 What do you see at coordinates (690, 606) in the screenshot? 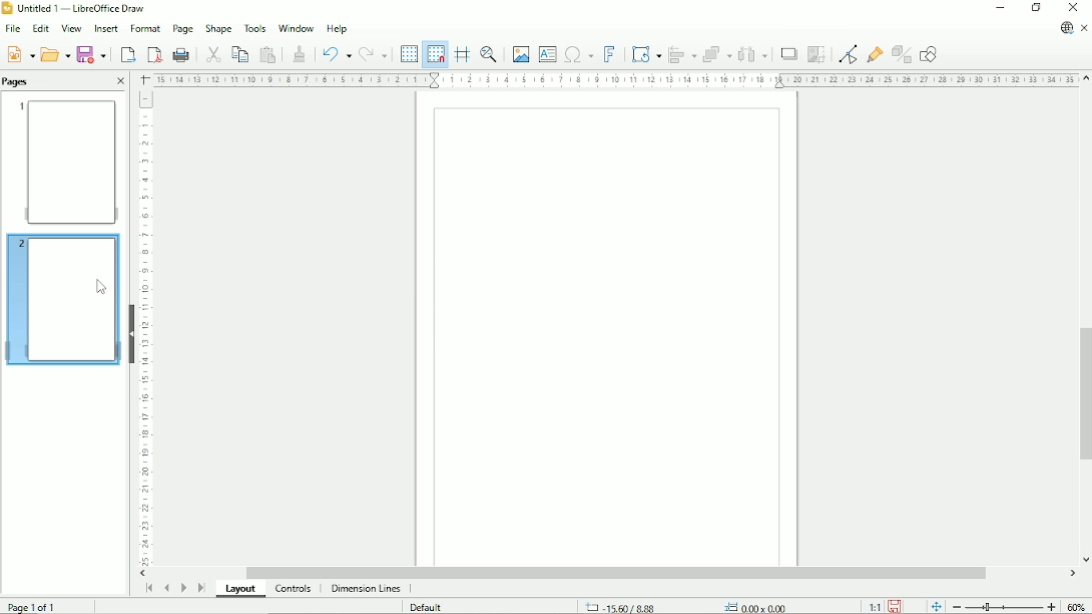
I see `Cursor position` at bounding box center [690, 606].